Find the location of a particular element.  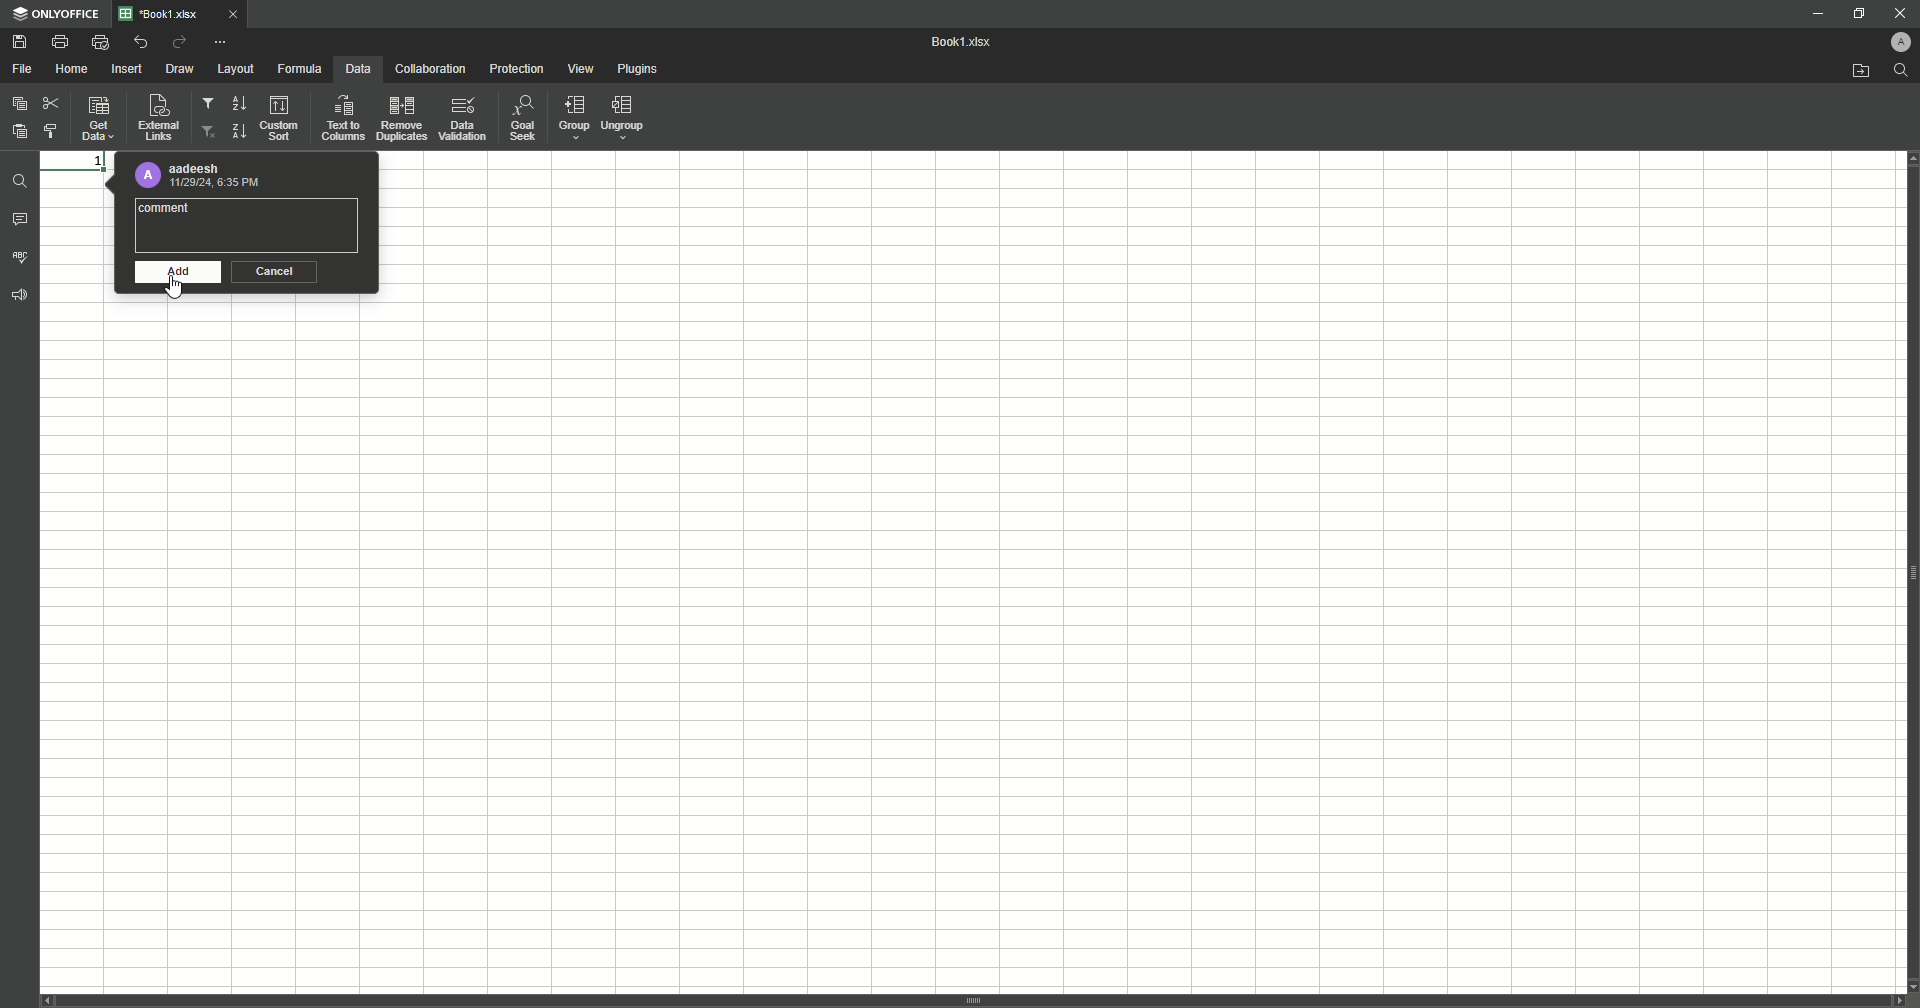

Book1 is located at coordinates (967, 43).